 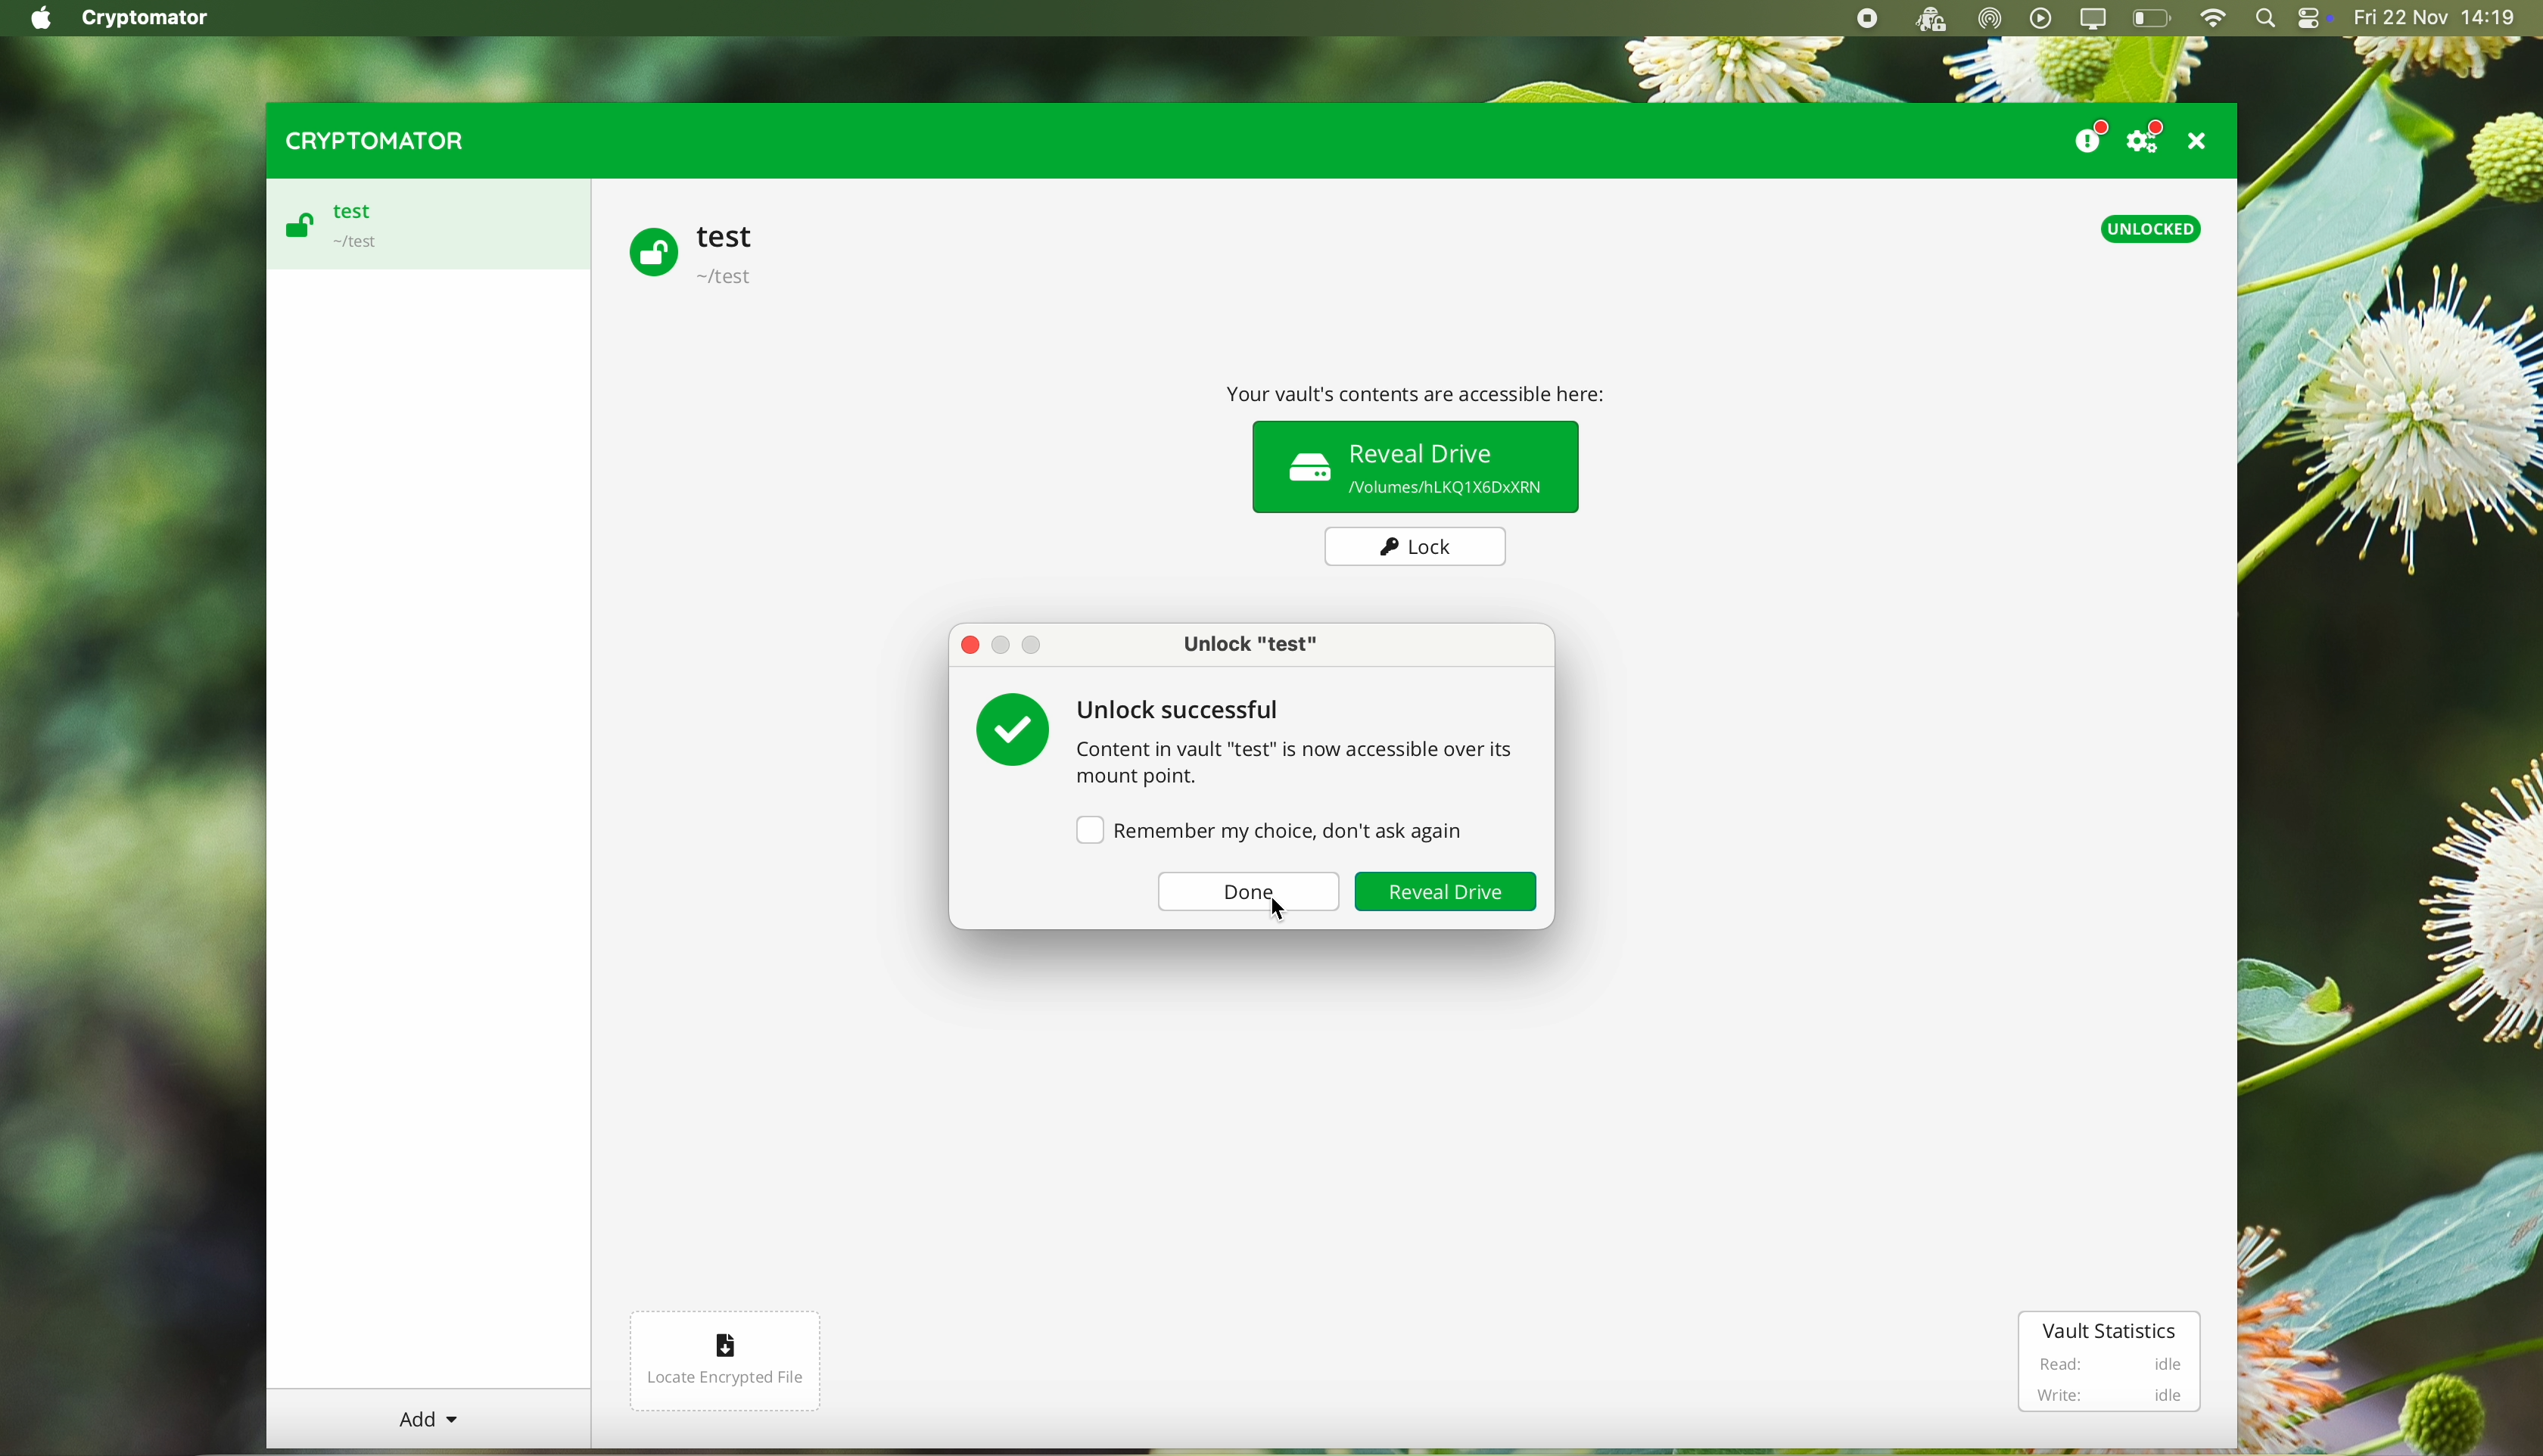 What do you see at coordinates (2098, 1364) in the screenshot?
I see `Read: idle` at bounding box center [2098, 1364].